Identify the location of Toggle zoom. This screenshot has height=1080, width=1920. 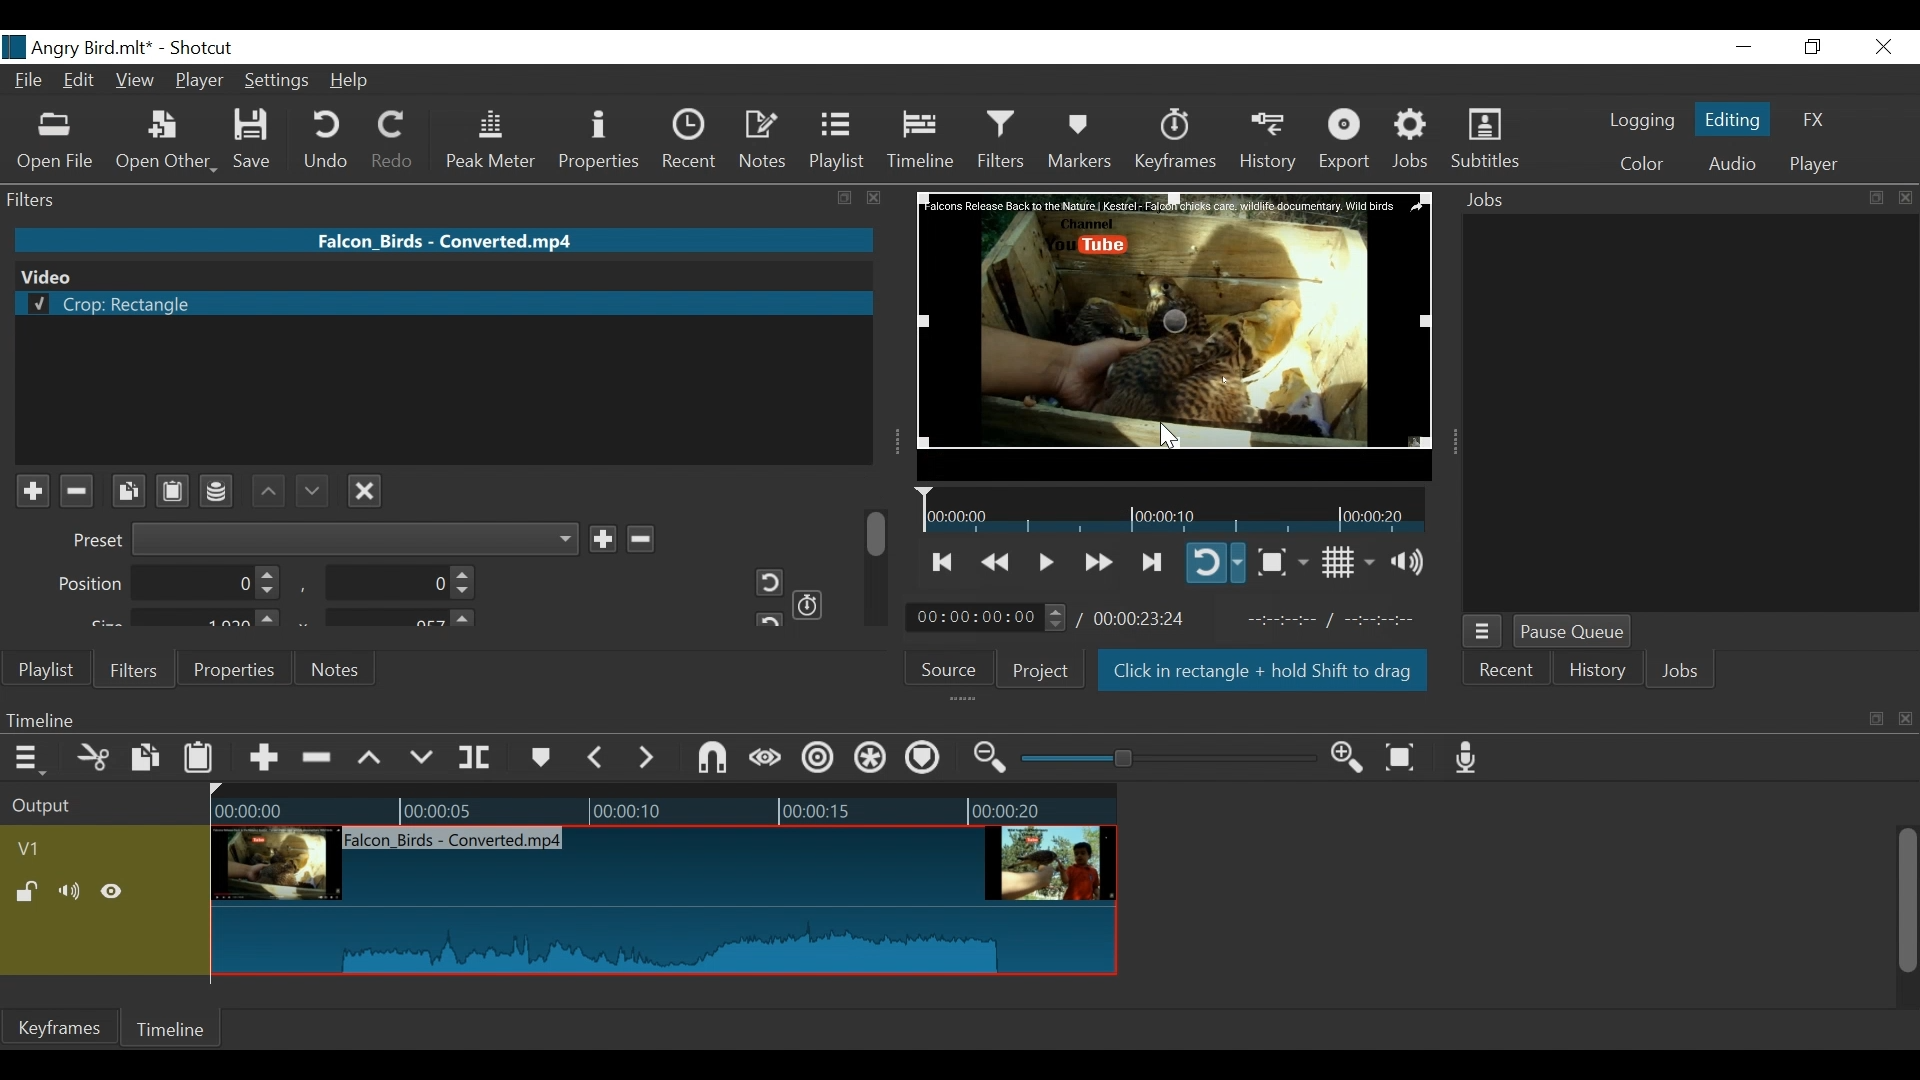
(1282, 562).